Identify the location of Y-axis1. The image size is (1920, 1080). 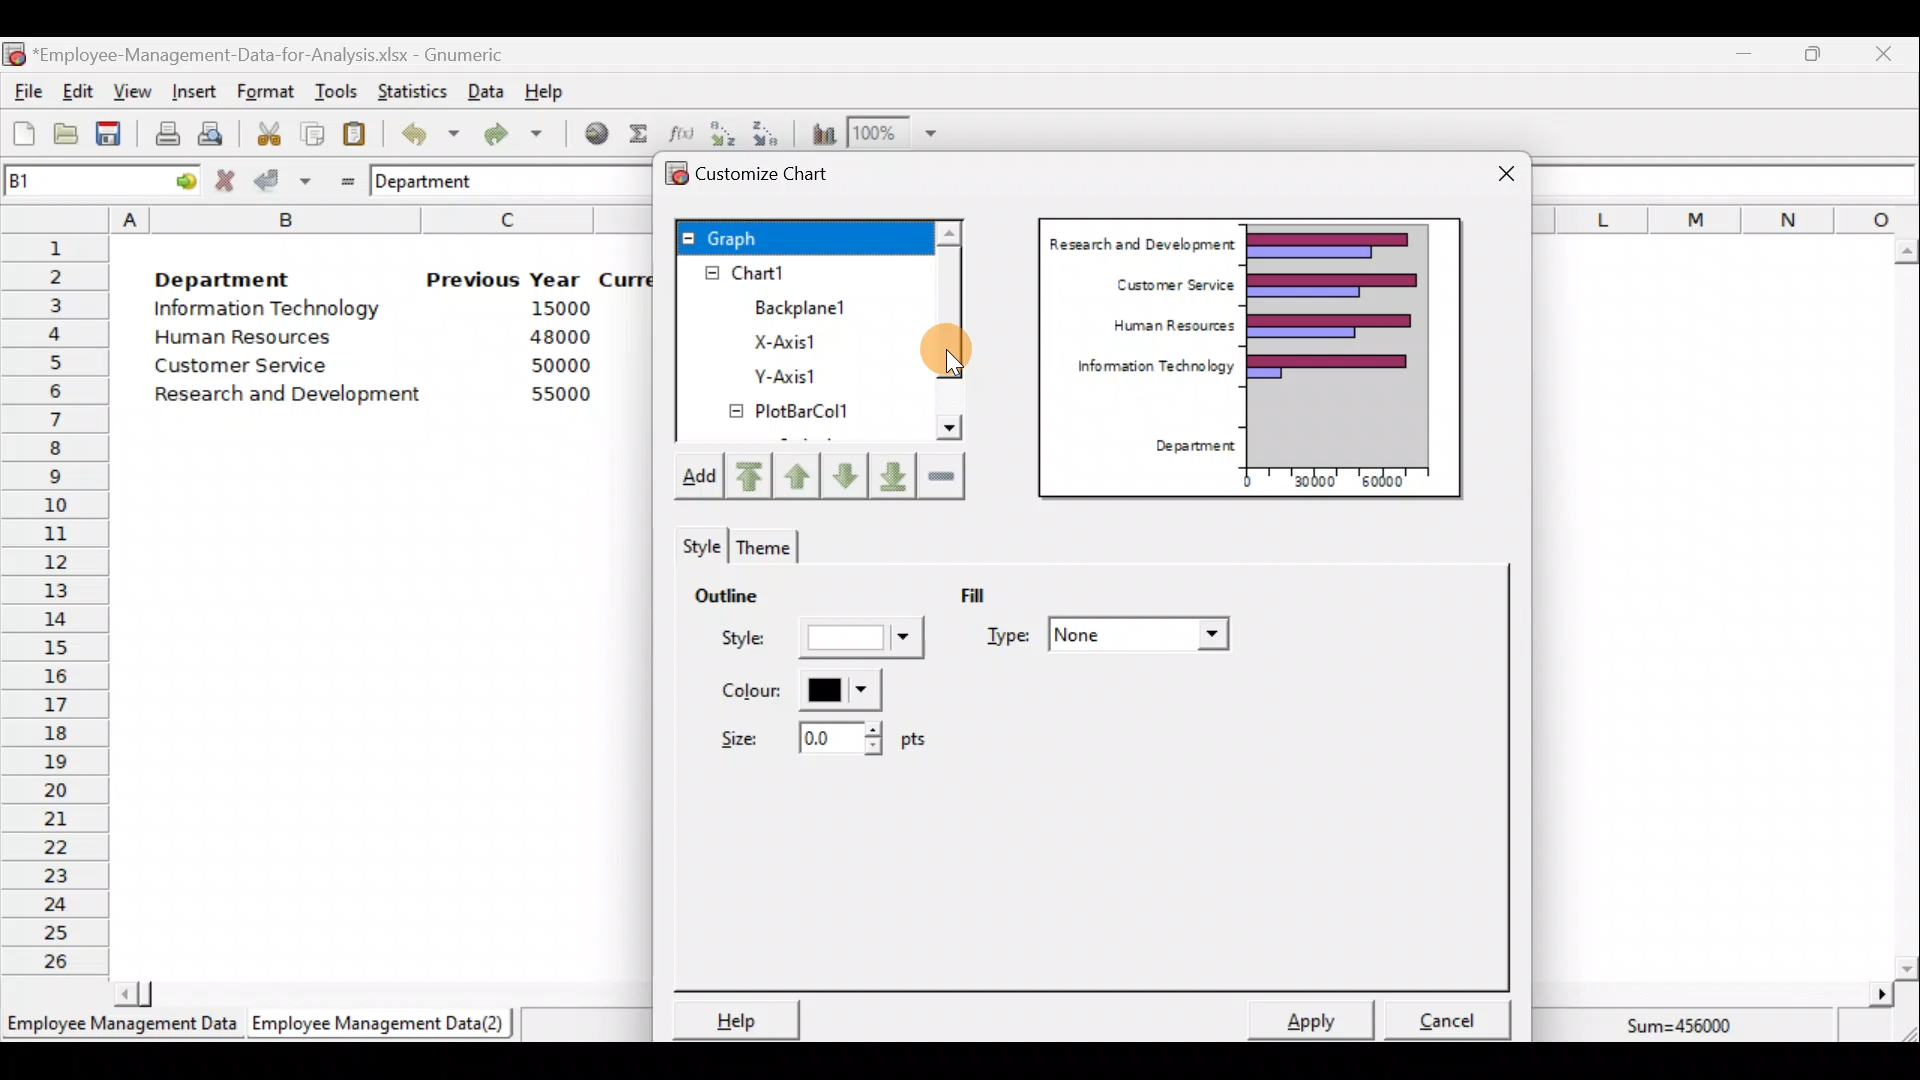
(802, 376).